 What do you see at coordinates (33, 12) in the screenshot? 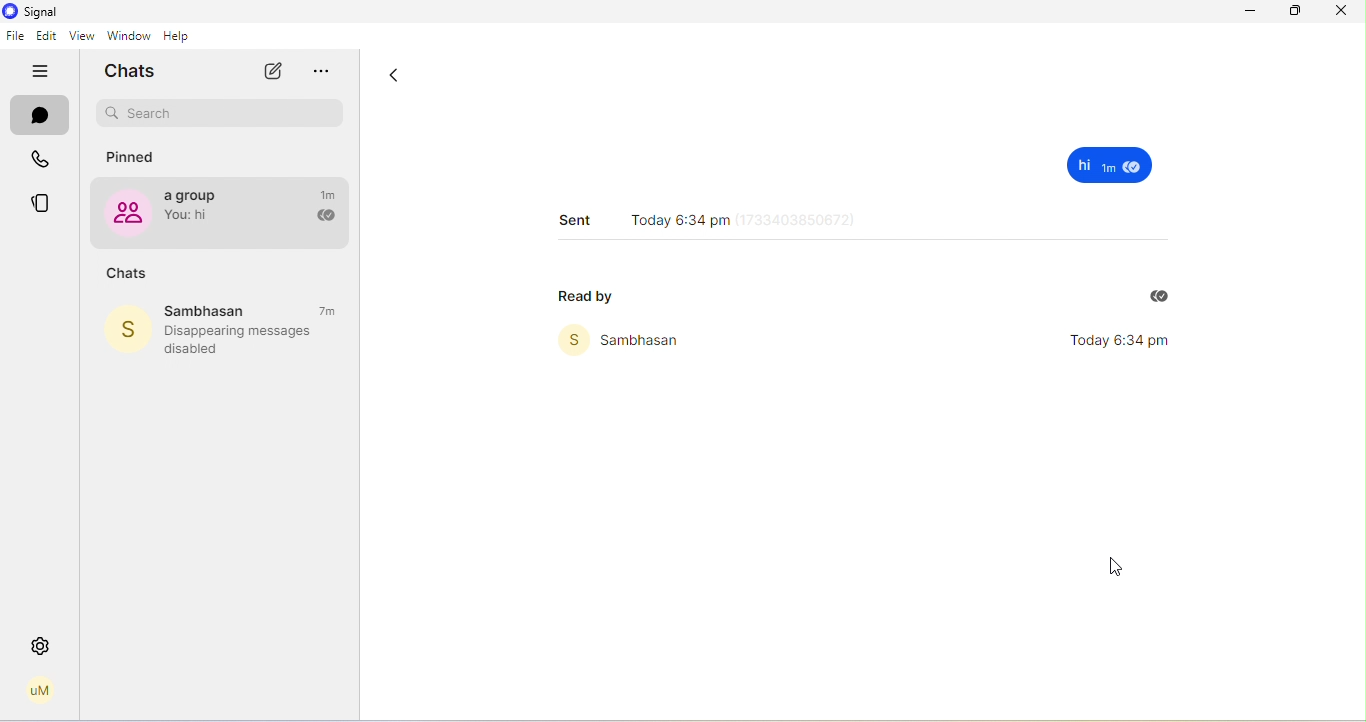
I see `signal` at bounding box center [33, 12].